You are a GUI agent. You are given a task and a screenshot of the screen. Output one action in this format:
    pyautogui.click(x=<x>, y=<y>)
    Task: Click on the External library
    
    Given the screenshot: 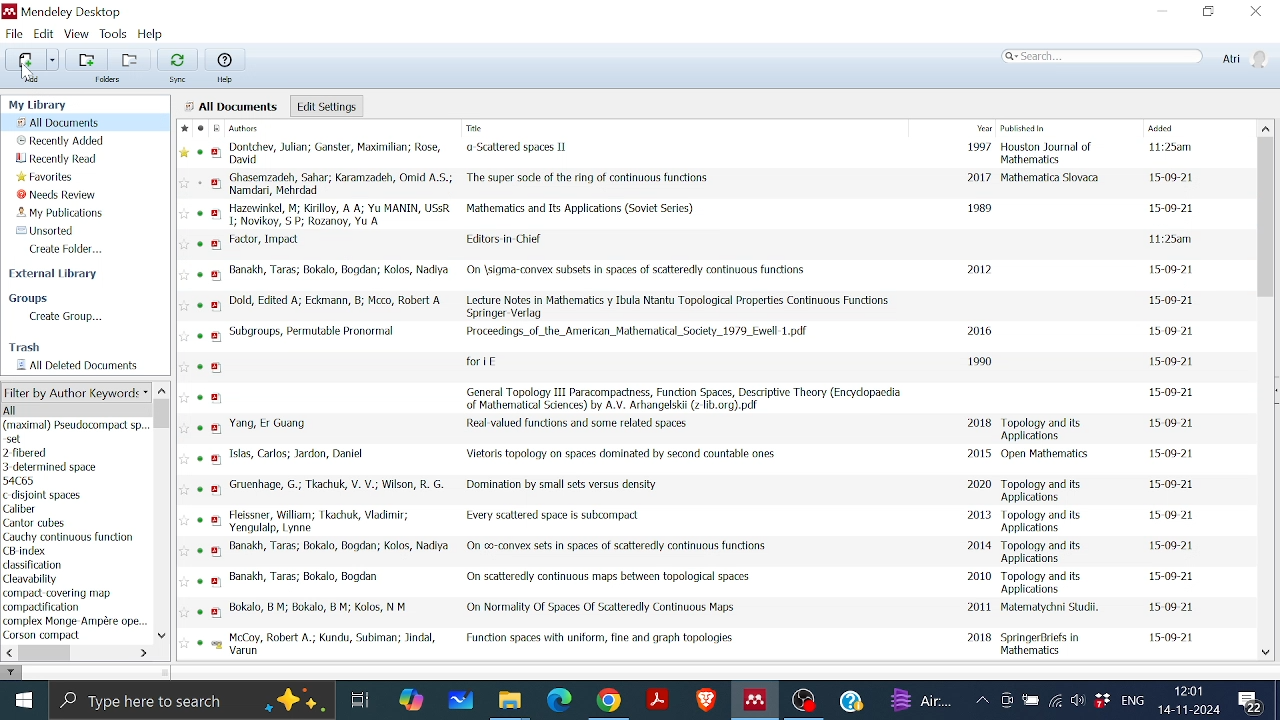 What is the action you would take?
    pyautogui.click(x=59, y=272)
    